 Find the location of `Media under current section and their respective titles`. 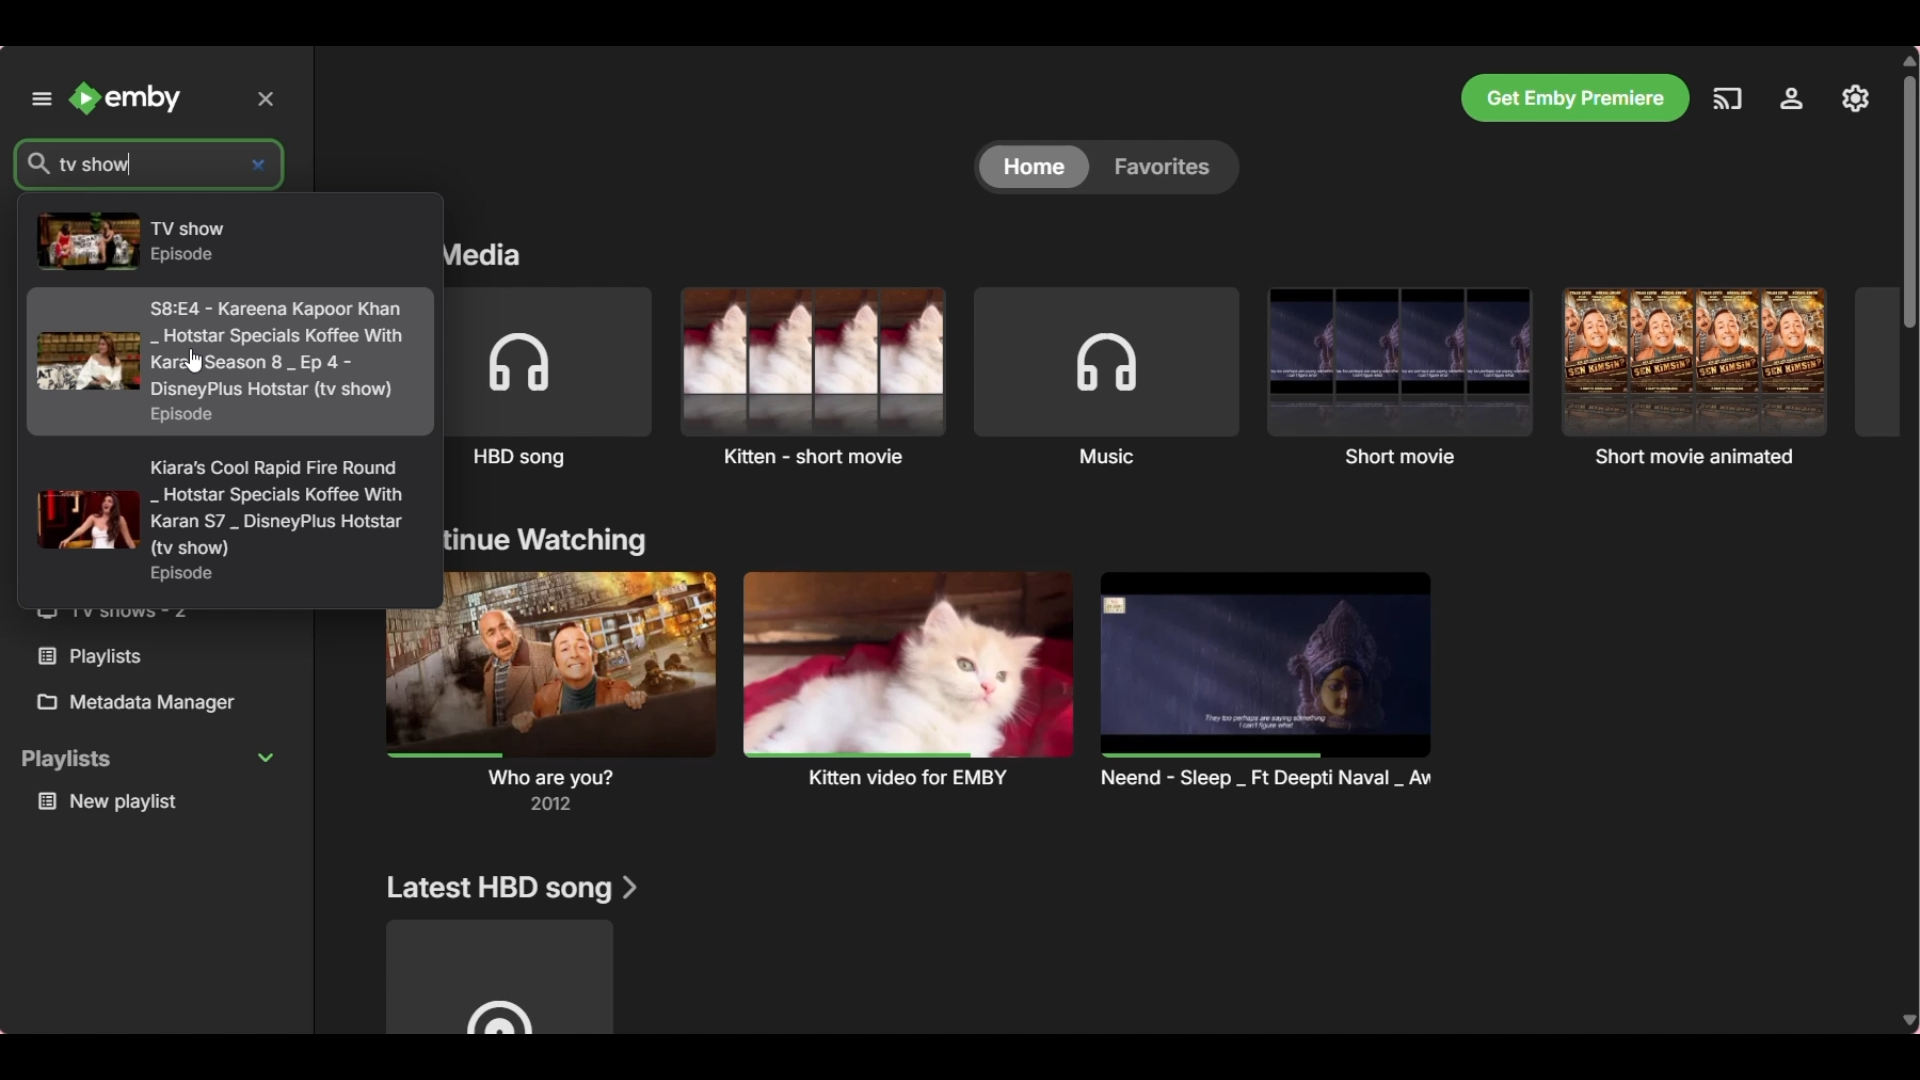

Media under current section and their respective titles is located at coordinates (946, 692).